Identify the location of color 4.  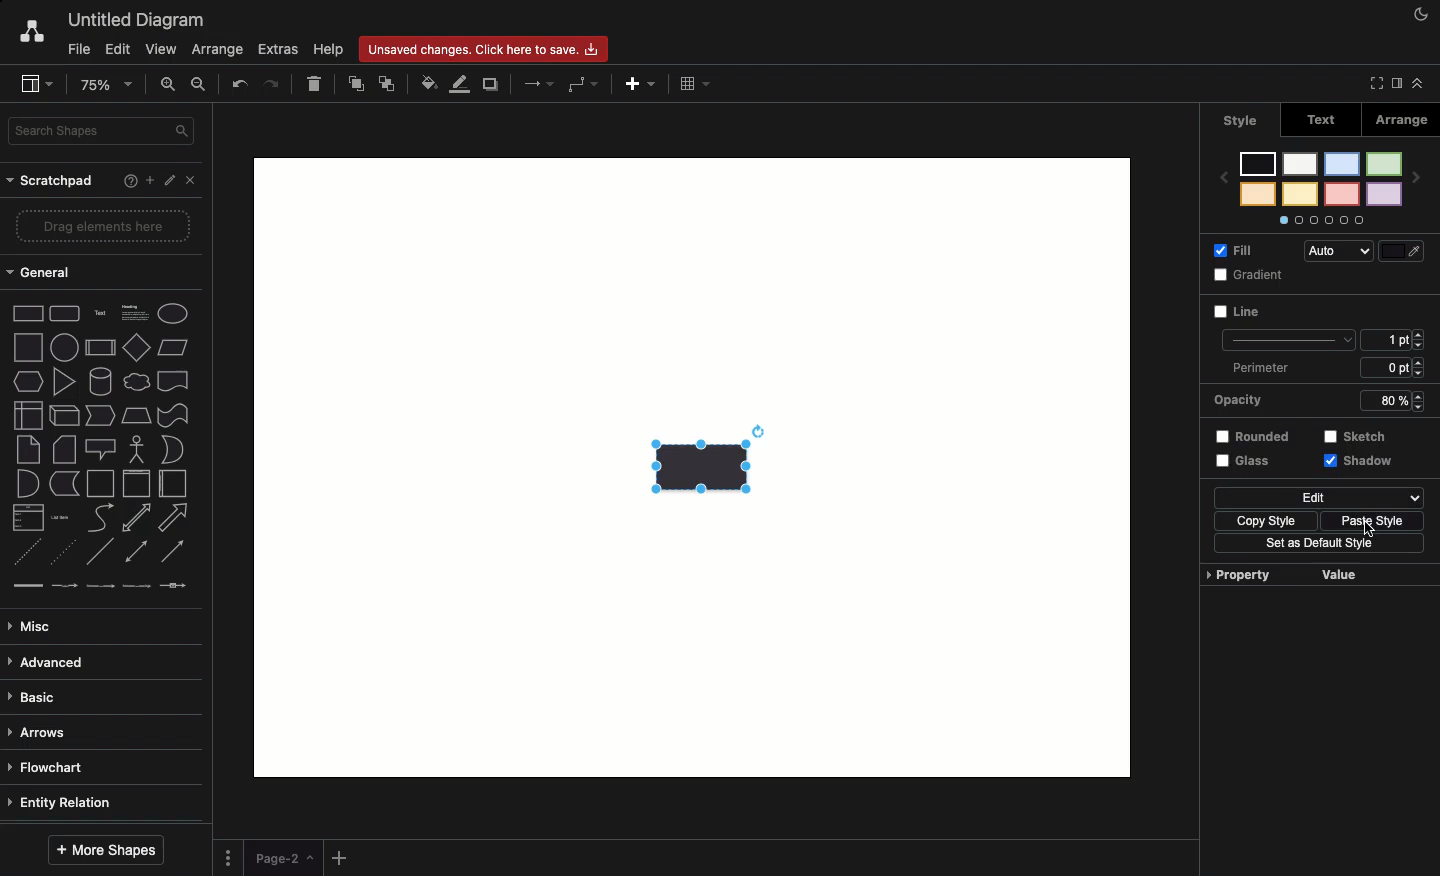
(1341, 195).